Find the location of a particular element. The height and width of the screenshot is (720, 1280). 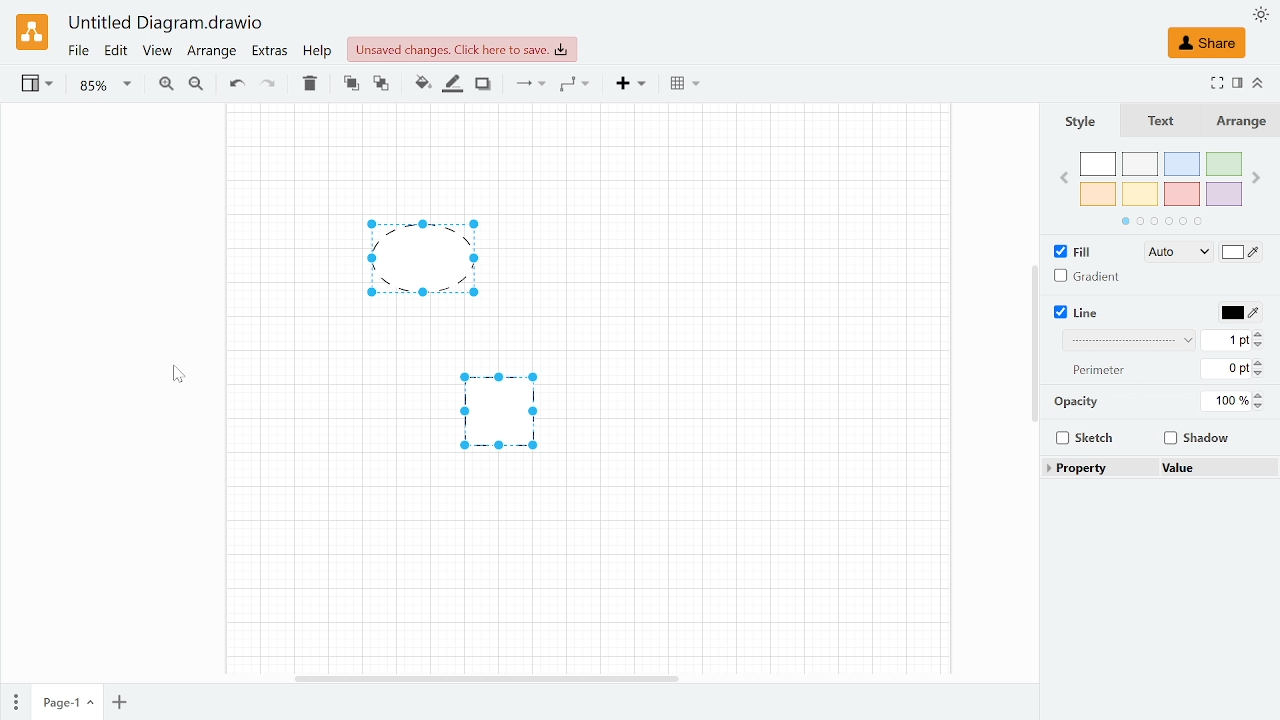

Property is located at coordinates (1078, 470).